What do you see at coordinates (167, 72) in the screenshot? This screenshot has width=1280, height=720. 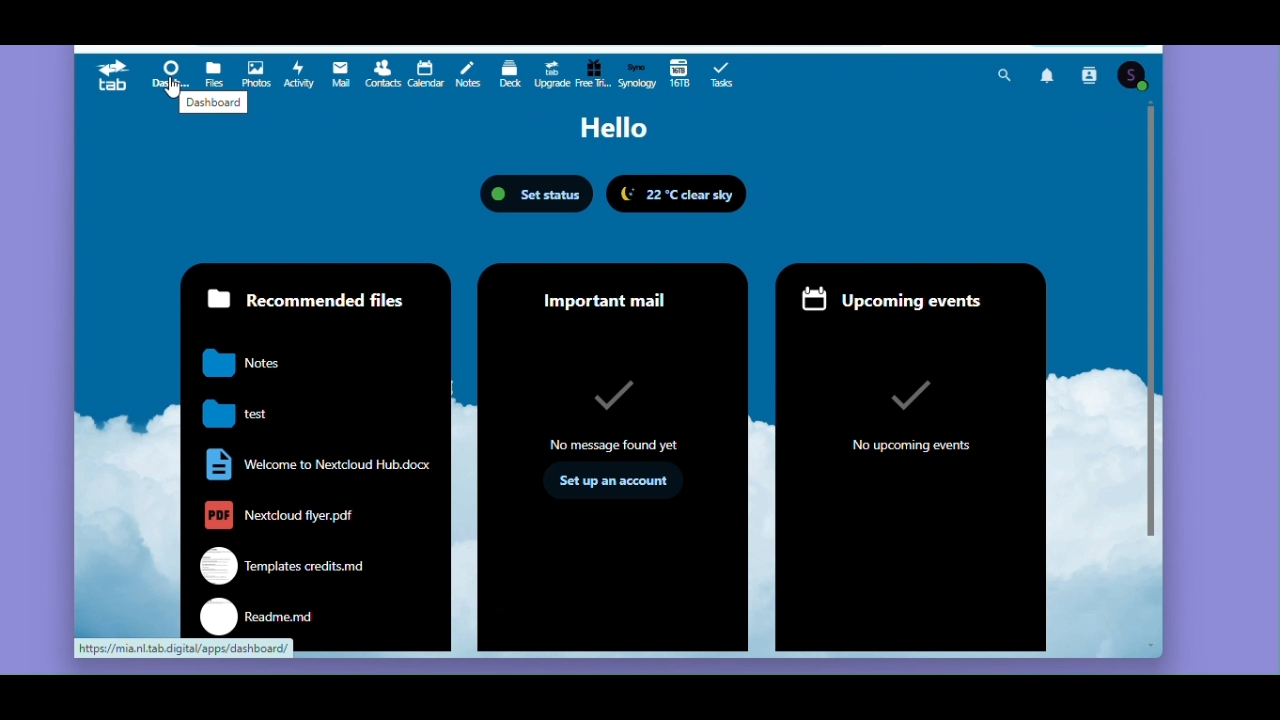 I see `Dashboard` at bounding box center [167, 72].